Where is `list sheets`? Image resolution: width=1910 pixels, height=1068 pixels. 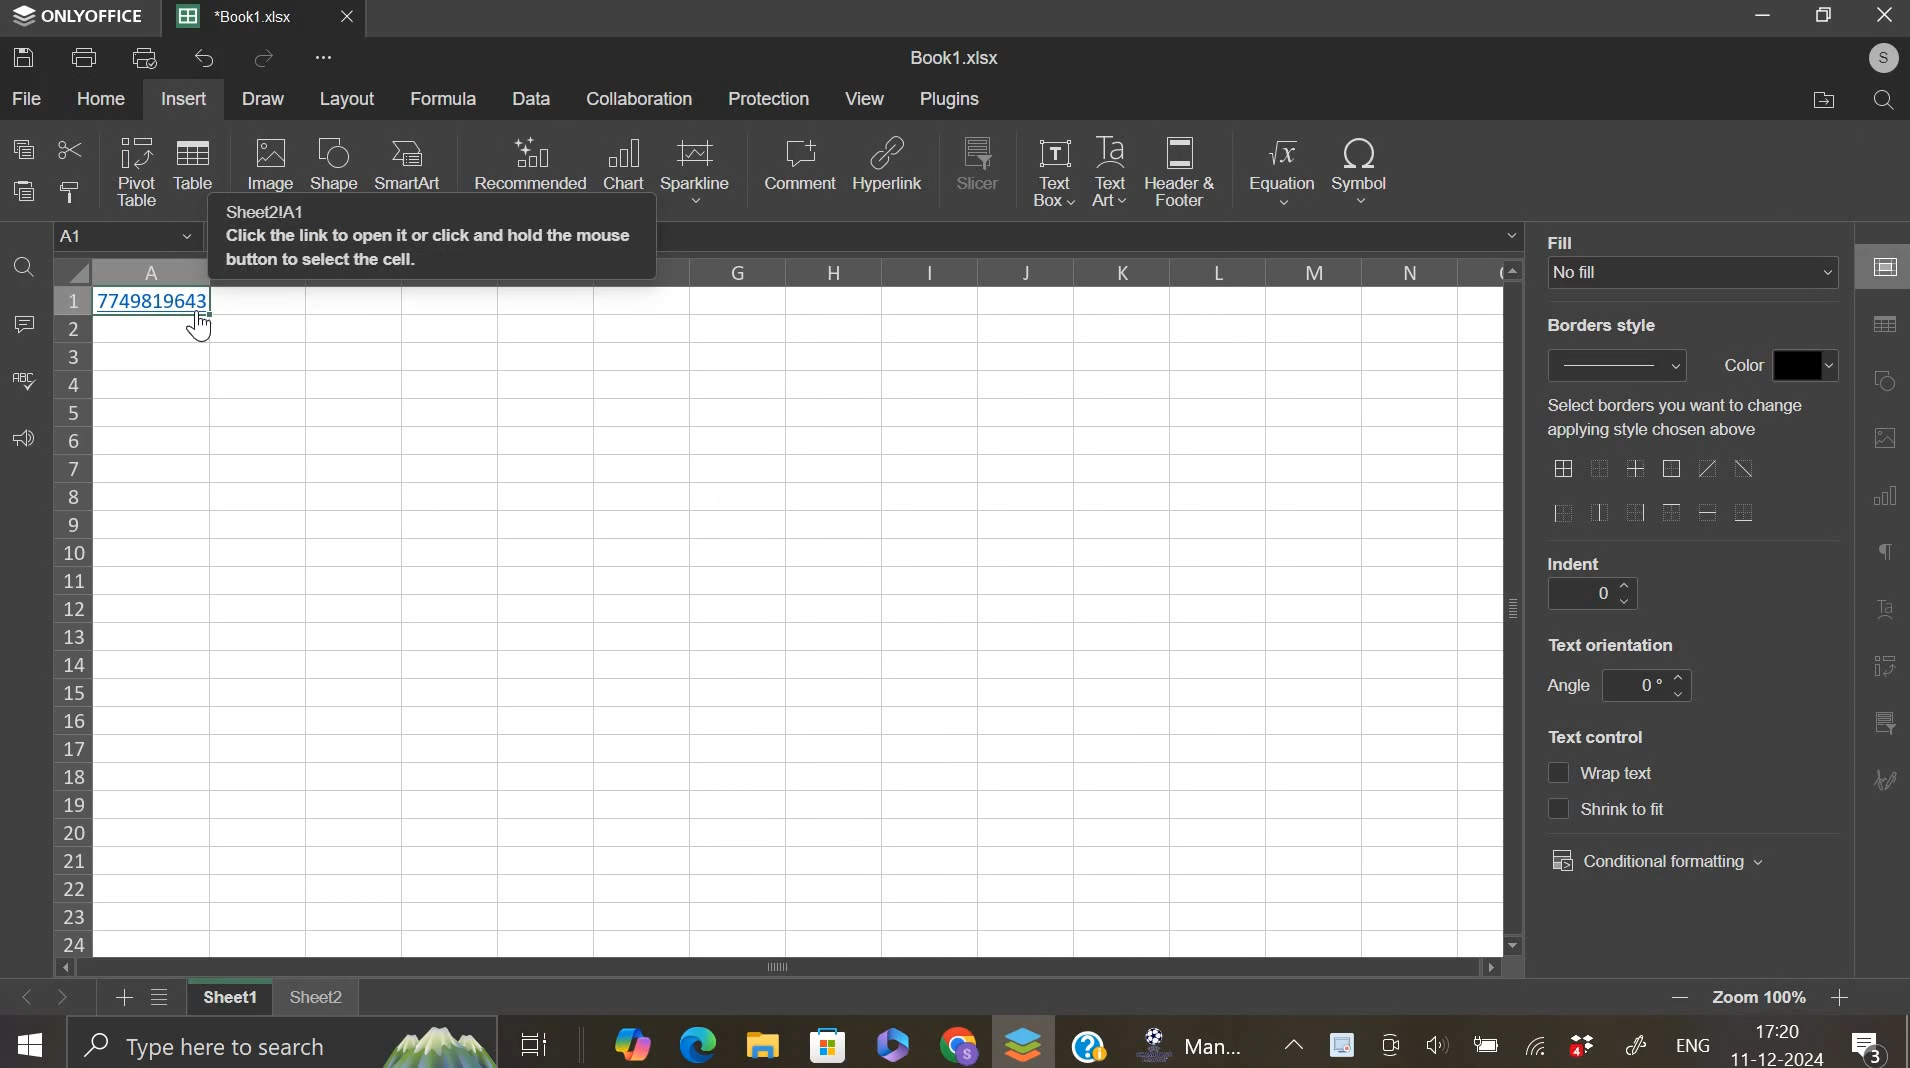
list sheets is located at coordinates (165, 999).